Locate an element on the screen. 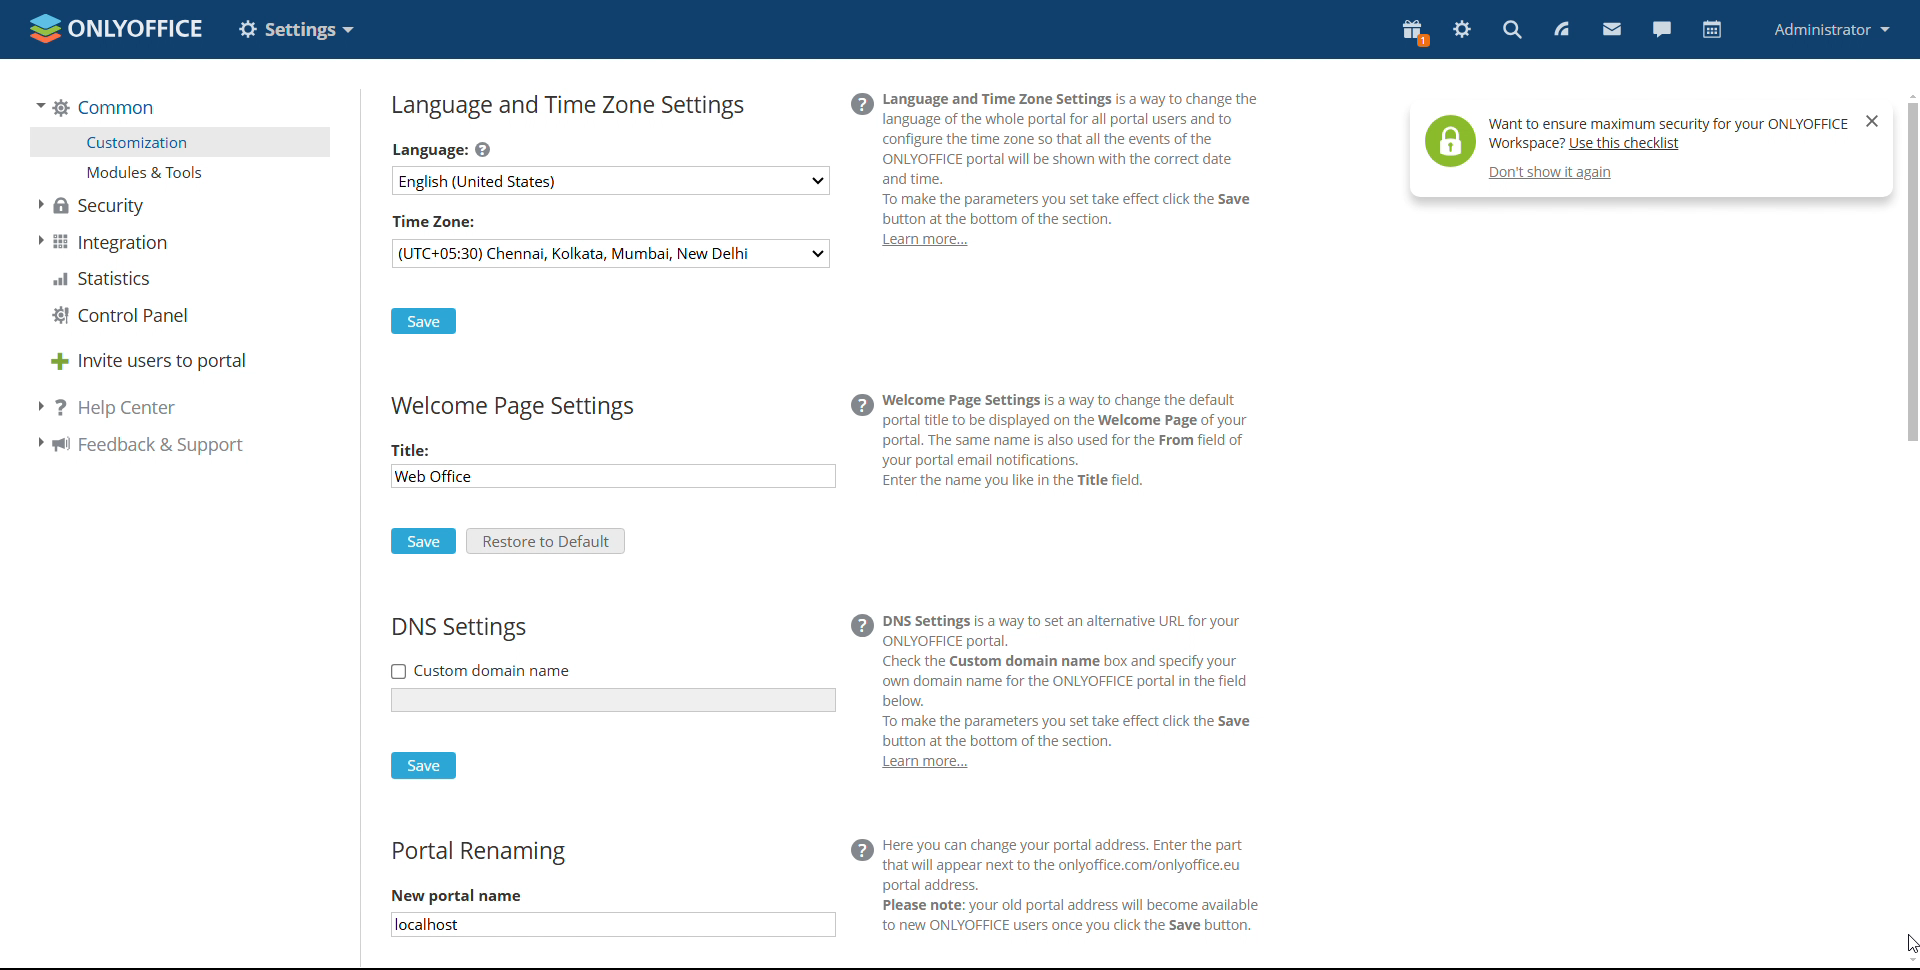 The image size is (1920, 970). common is located at coordinates (95, 107).